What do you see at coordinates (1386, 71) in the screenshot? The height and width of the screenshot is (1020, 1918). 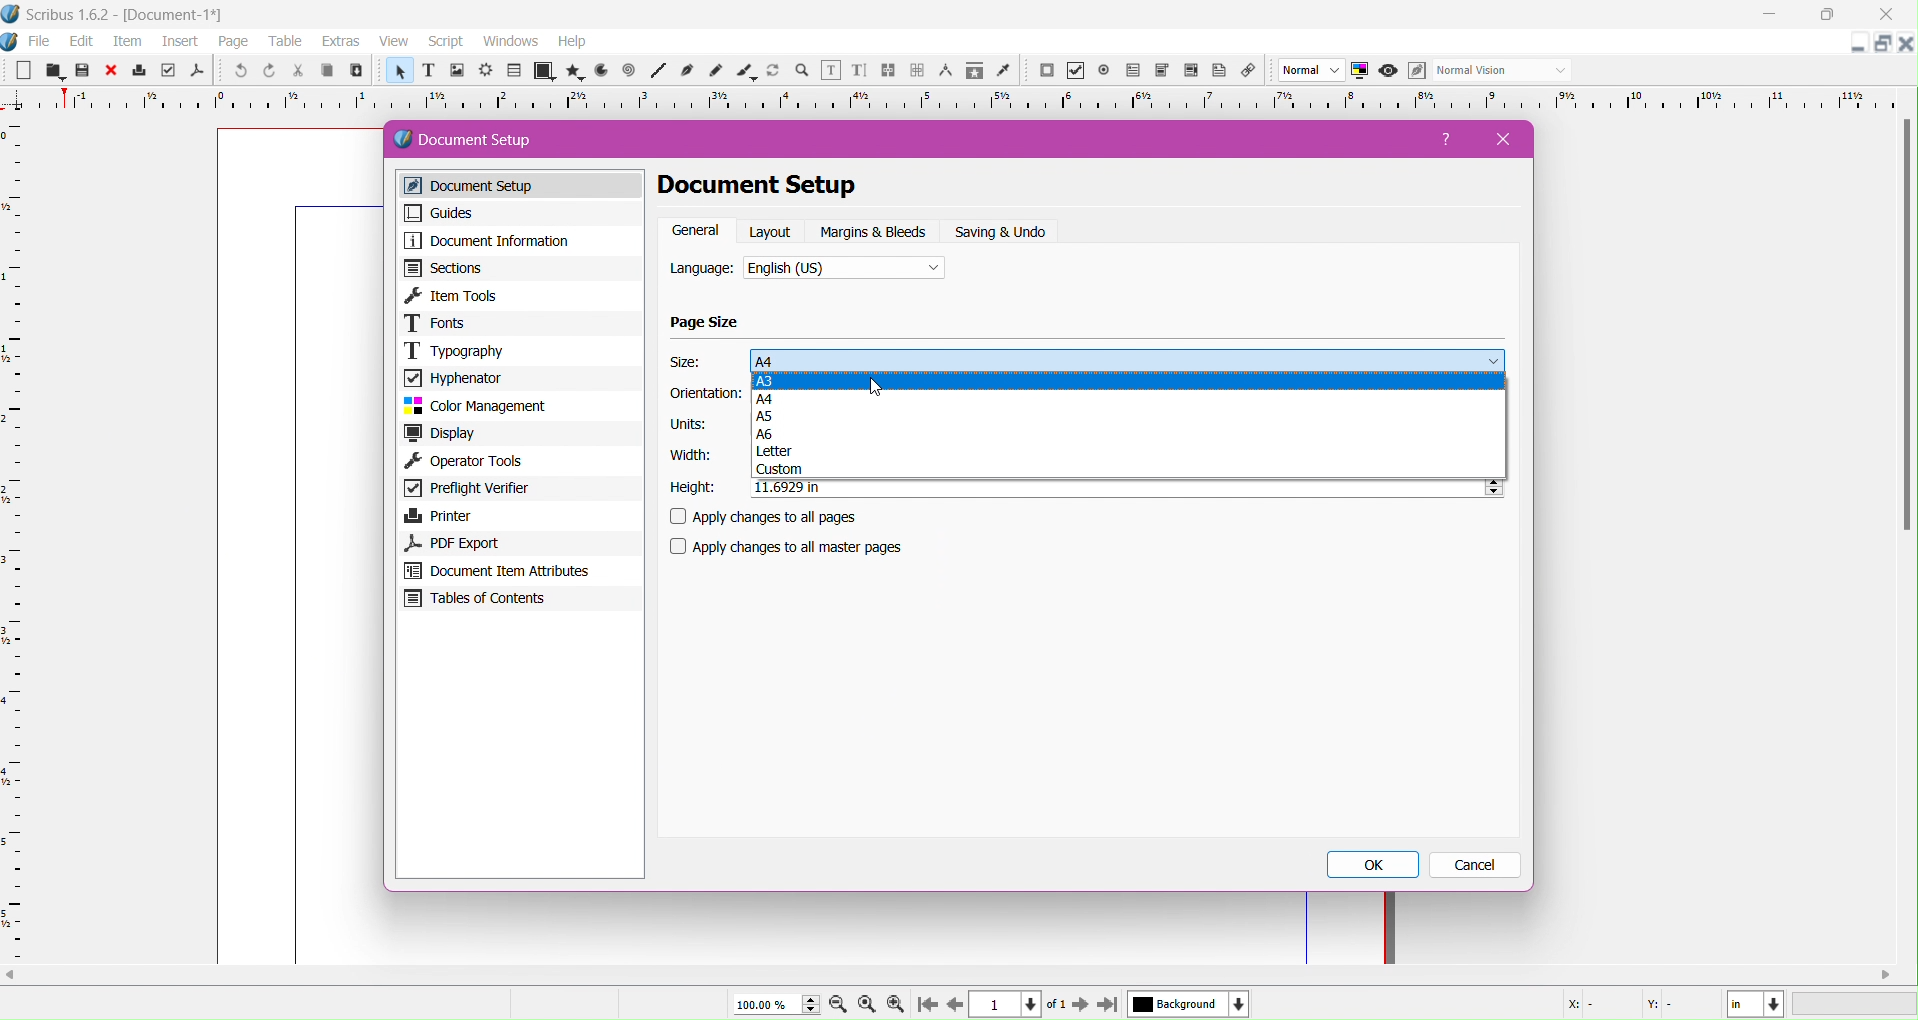 I see `preview mode` at bounding box center [1386, 71].